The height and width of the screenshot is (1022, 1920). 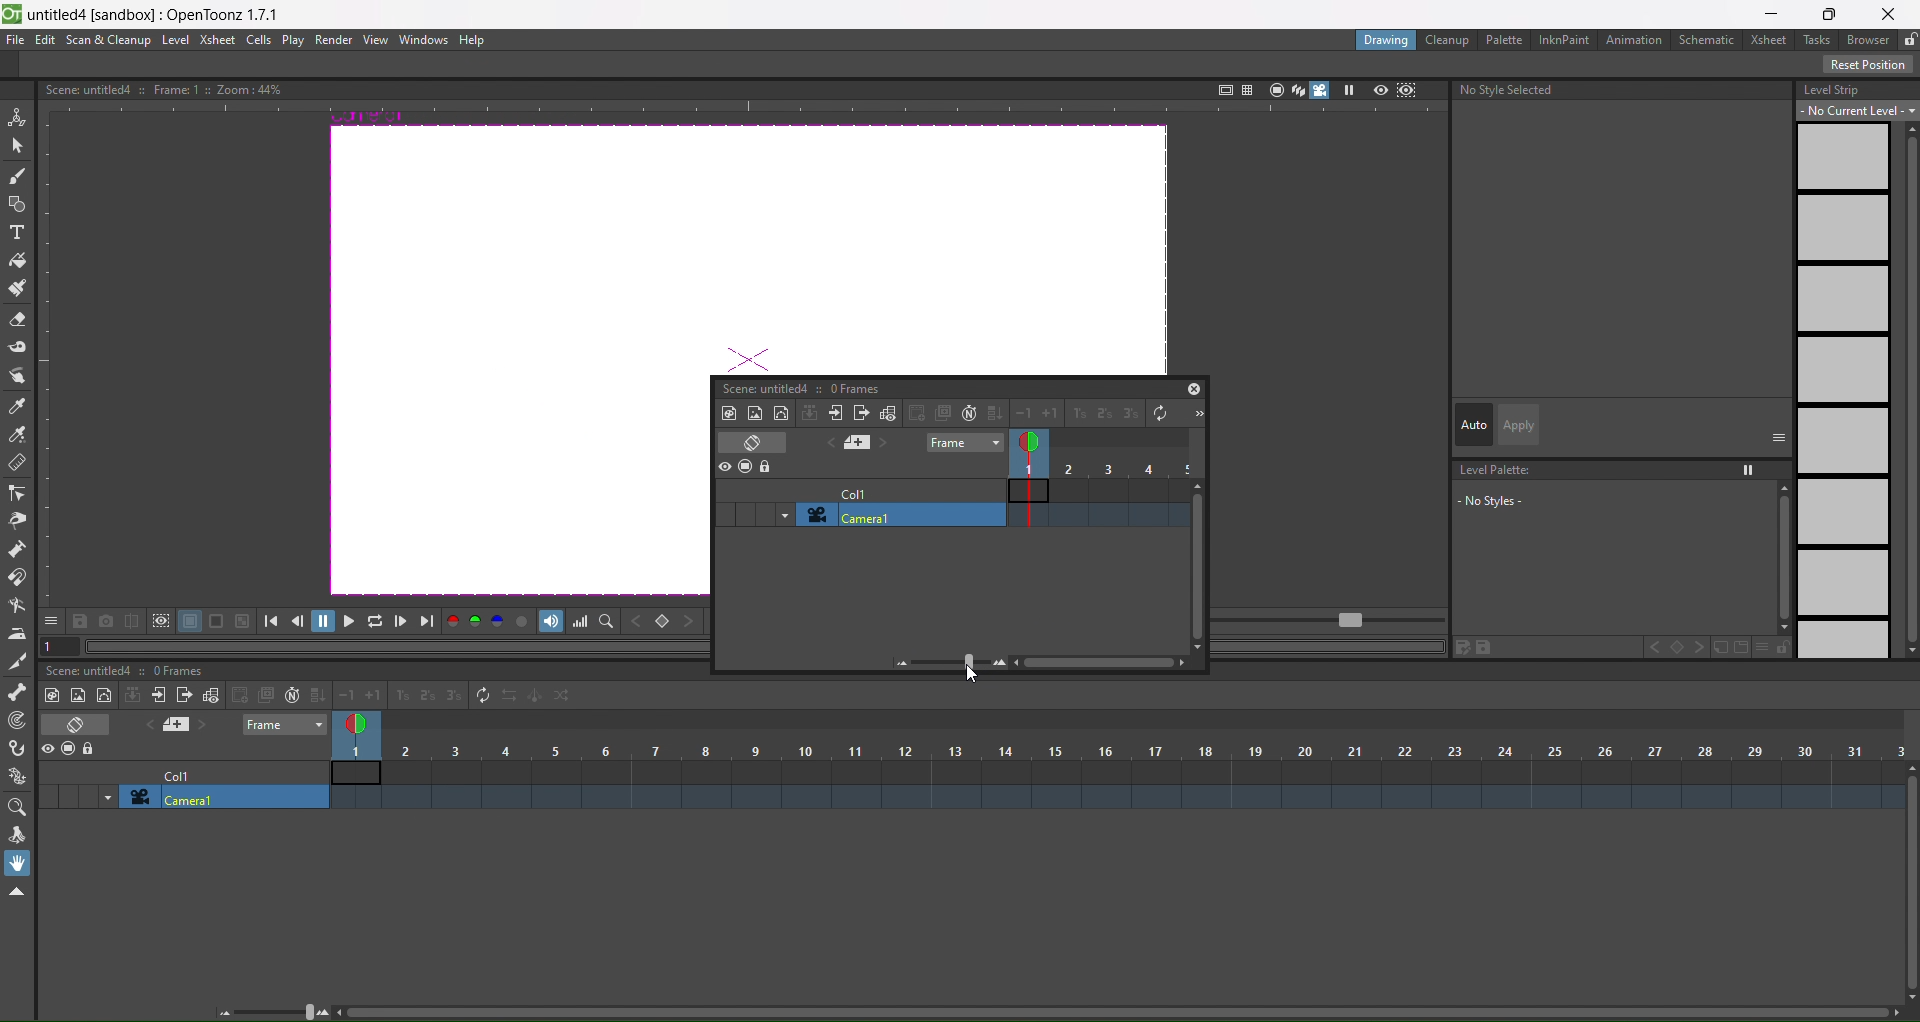 I want to click on text, so click(x=162, y=88).